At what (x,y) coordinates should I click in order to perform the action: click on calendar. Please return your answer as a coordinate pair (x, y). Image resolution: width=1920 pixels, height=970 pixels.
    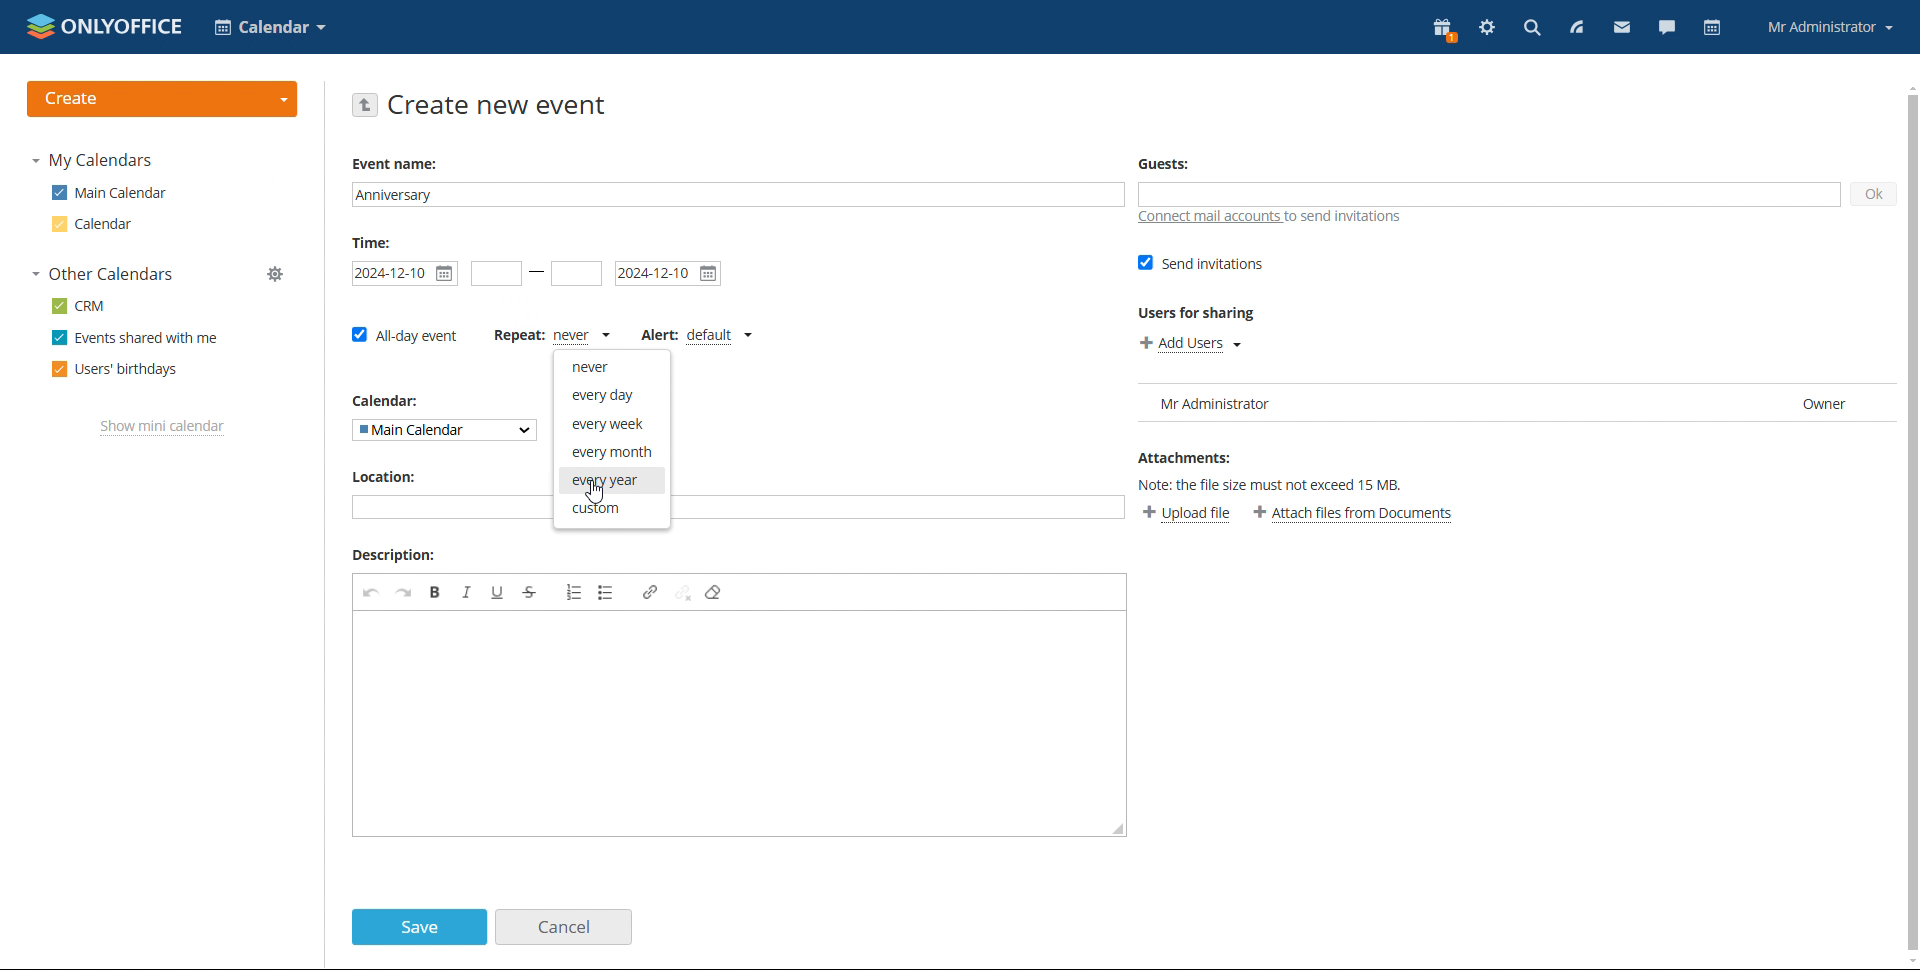
    Looking at the image, I should click on (1711, 29).